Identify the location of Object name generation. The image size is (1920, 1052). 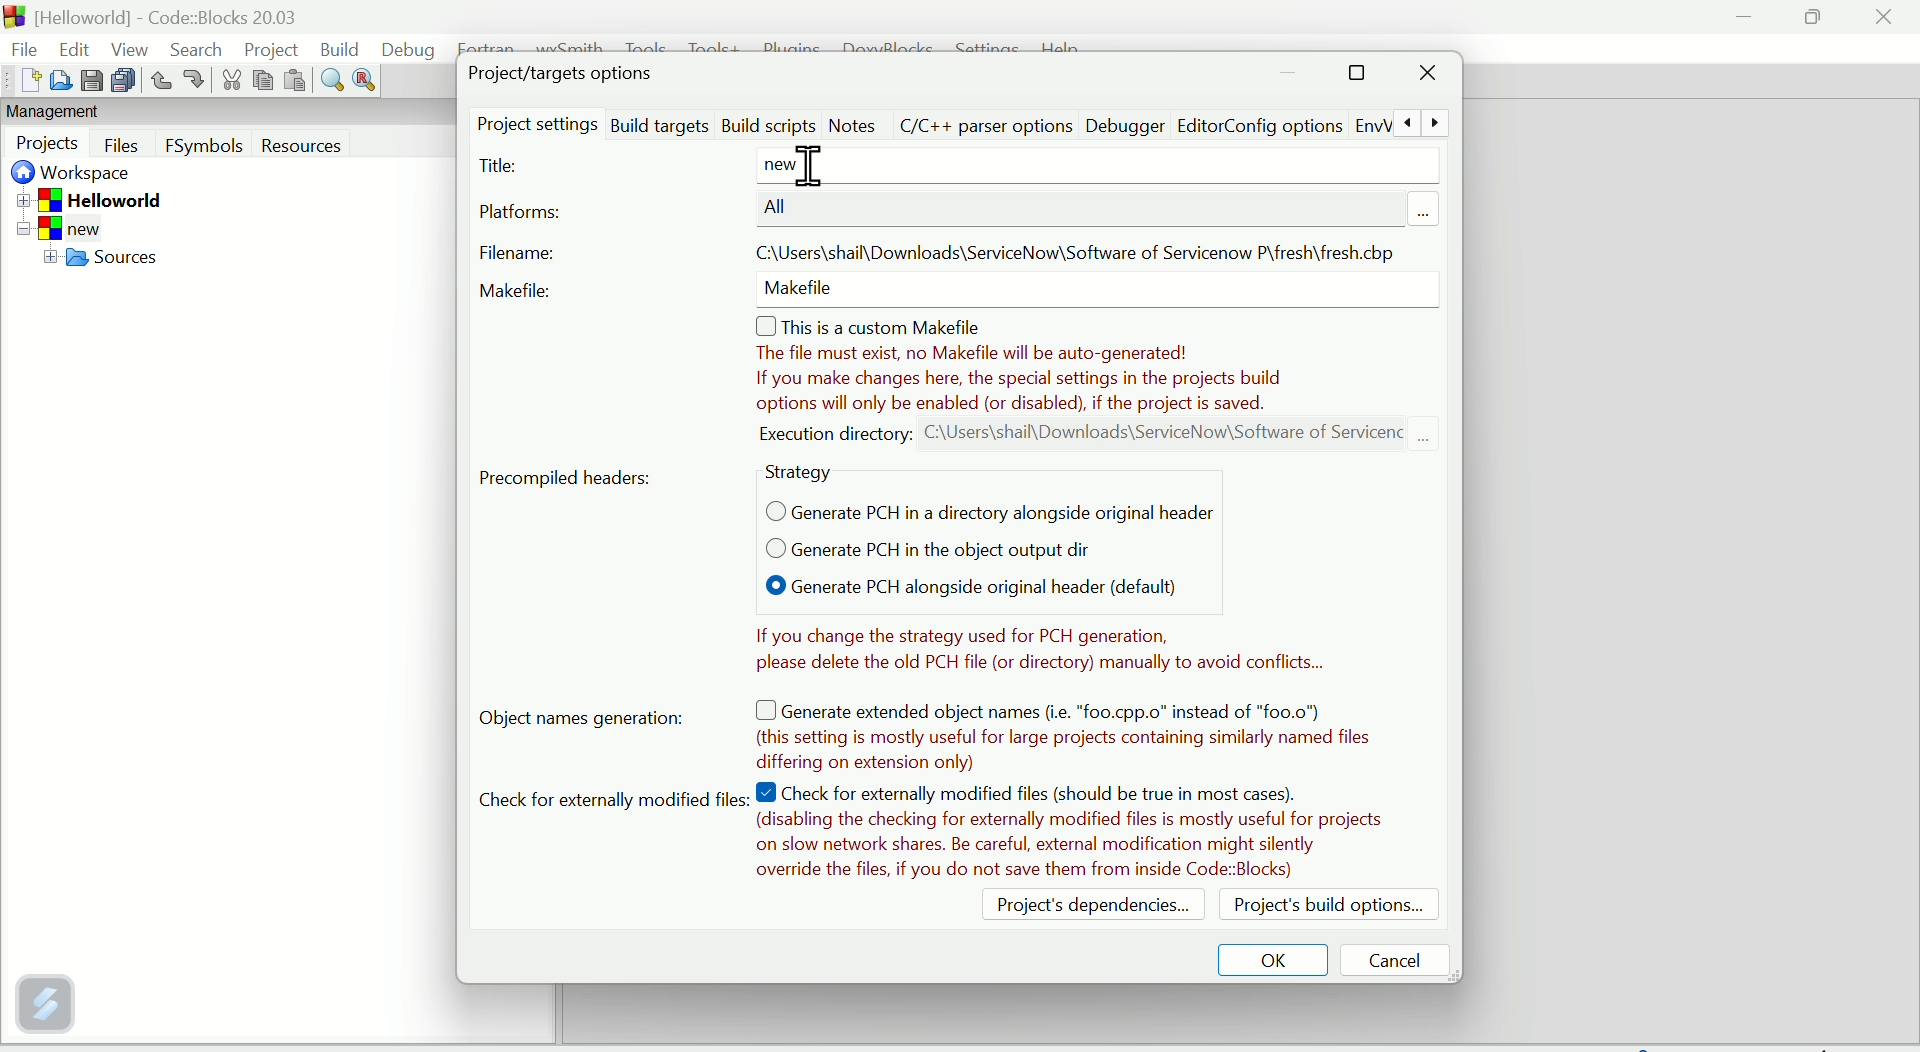
(599, 720).